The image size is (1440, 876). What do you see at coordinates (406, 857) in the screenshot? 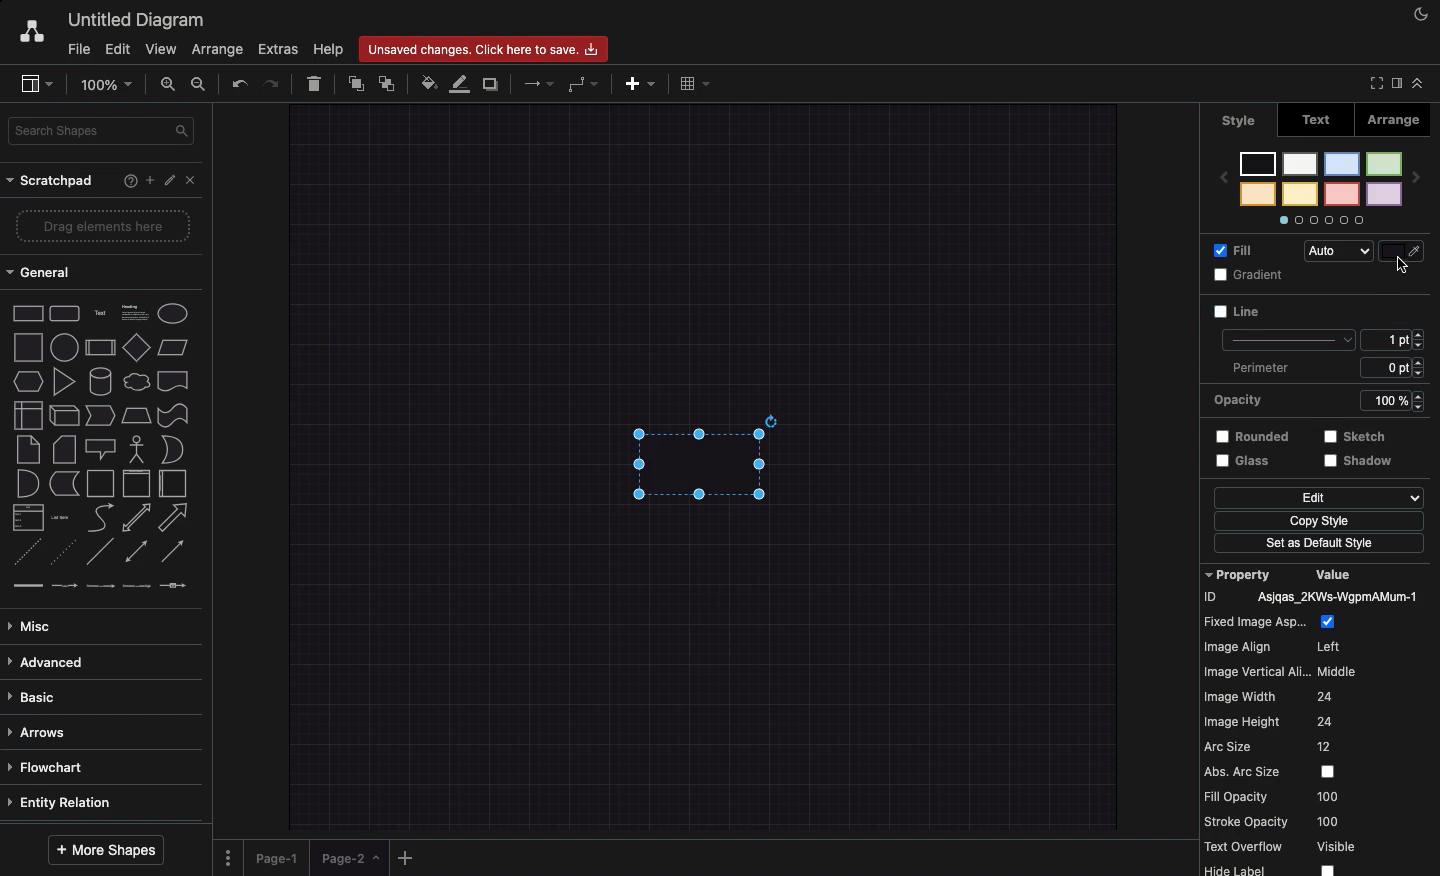
I see `Add` at bounding box center [406, 857].